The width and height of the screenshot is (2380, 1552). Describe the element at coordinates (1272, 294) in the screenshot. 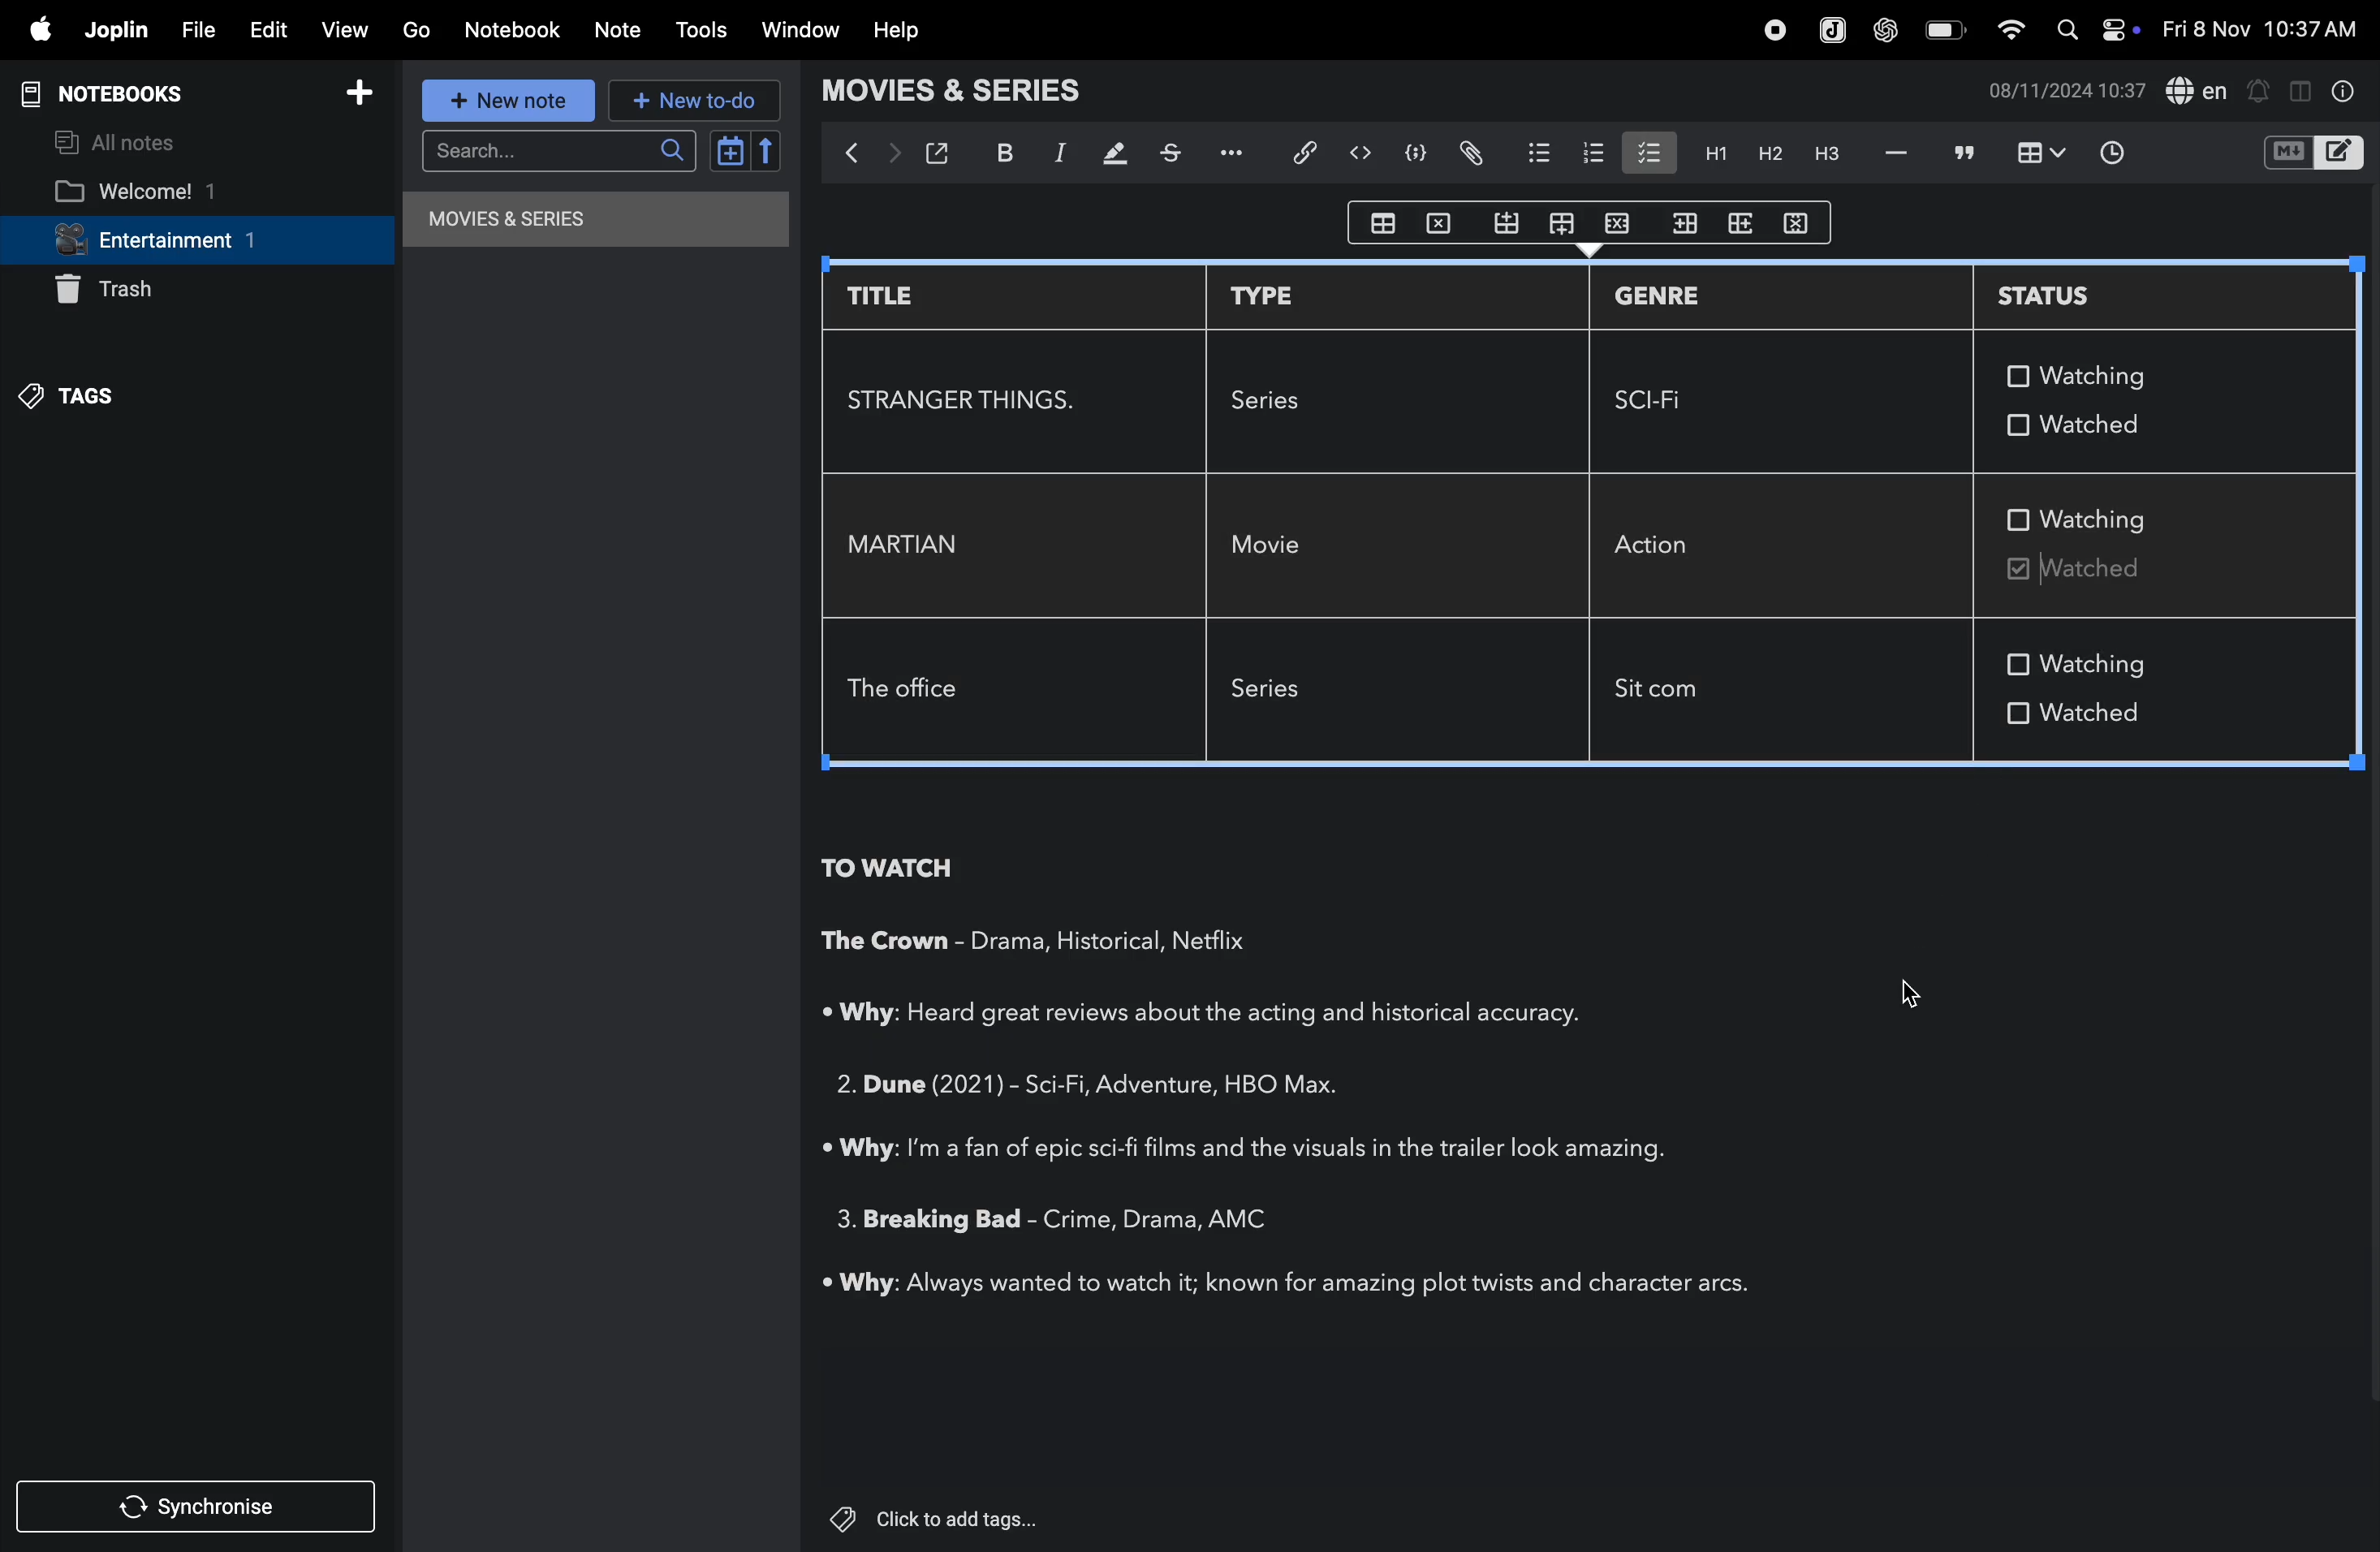

I see `type` at that location.